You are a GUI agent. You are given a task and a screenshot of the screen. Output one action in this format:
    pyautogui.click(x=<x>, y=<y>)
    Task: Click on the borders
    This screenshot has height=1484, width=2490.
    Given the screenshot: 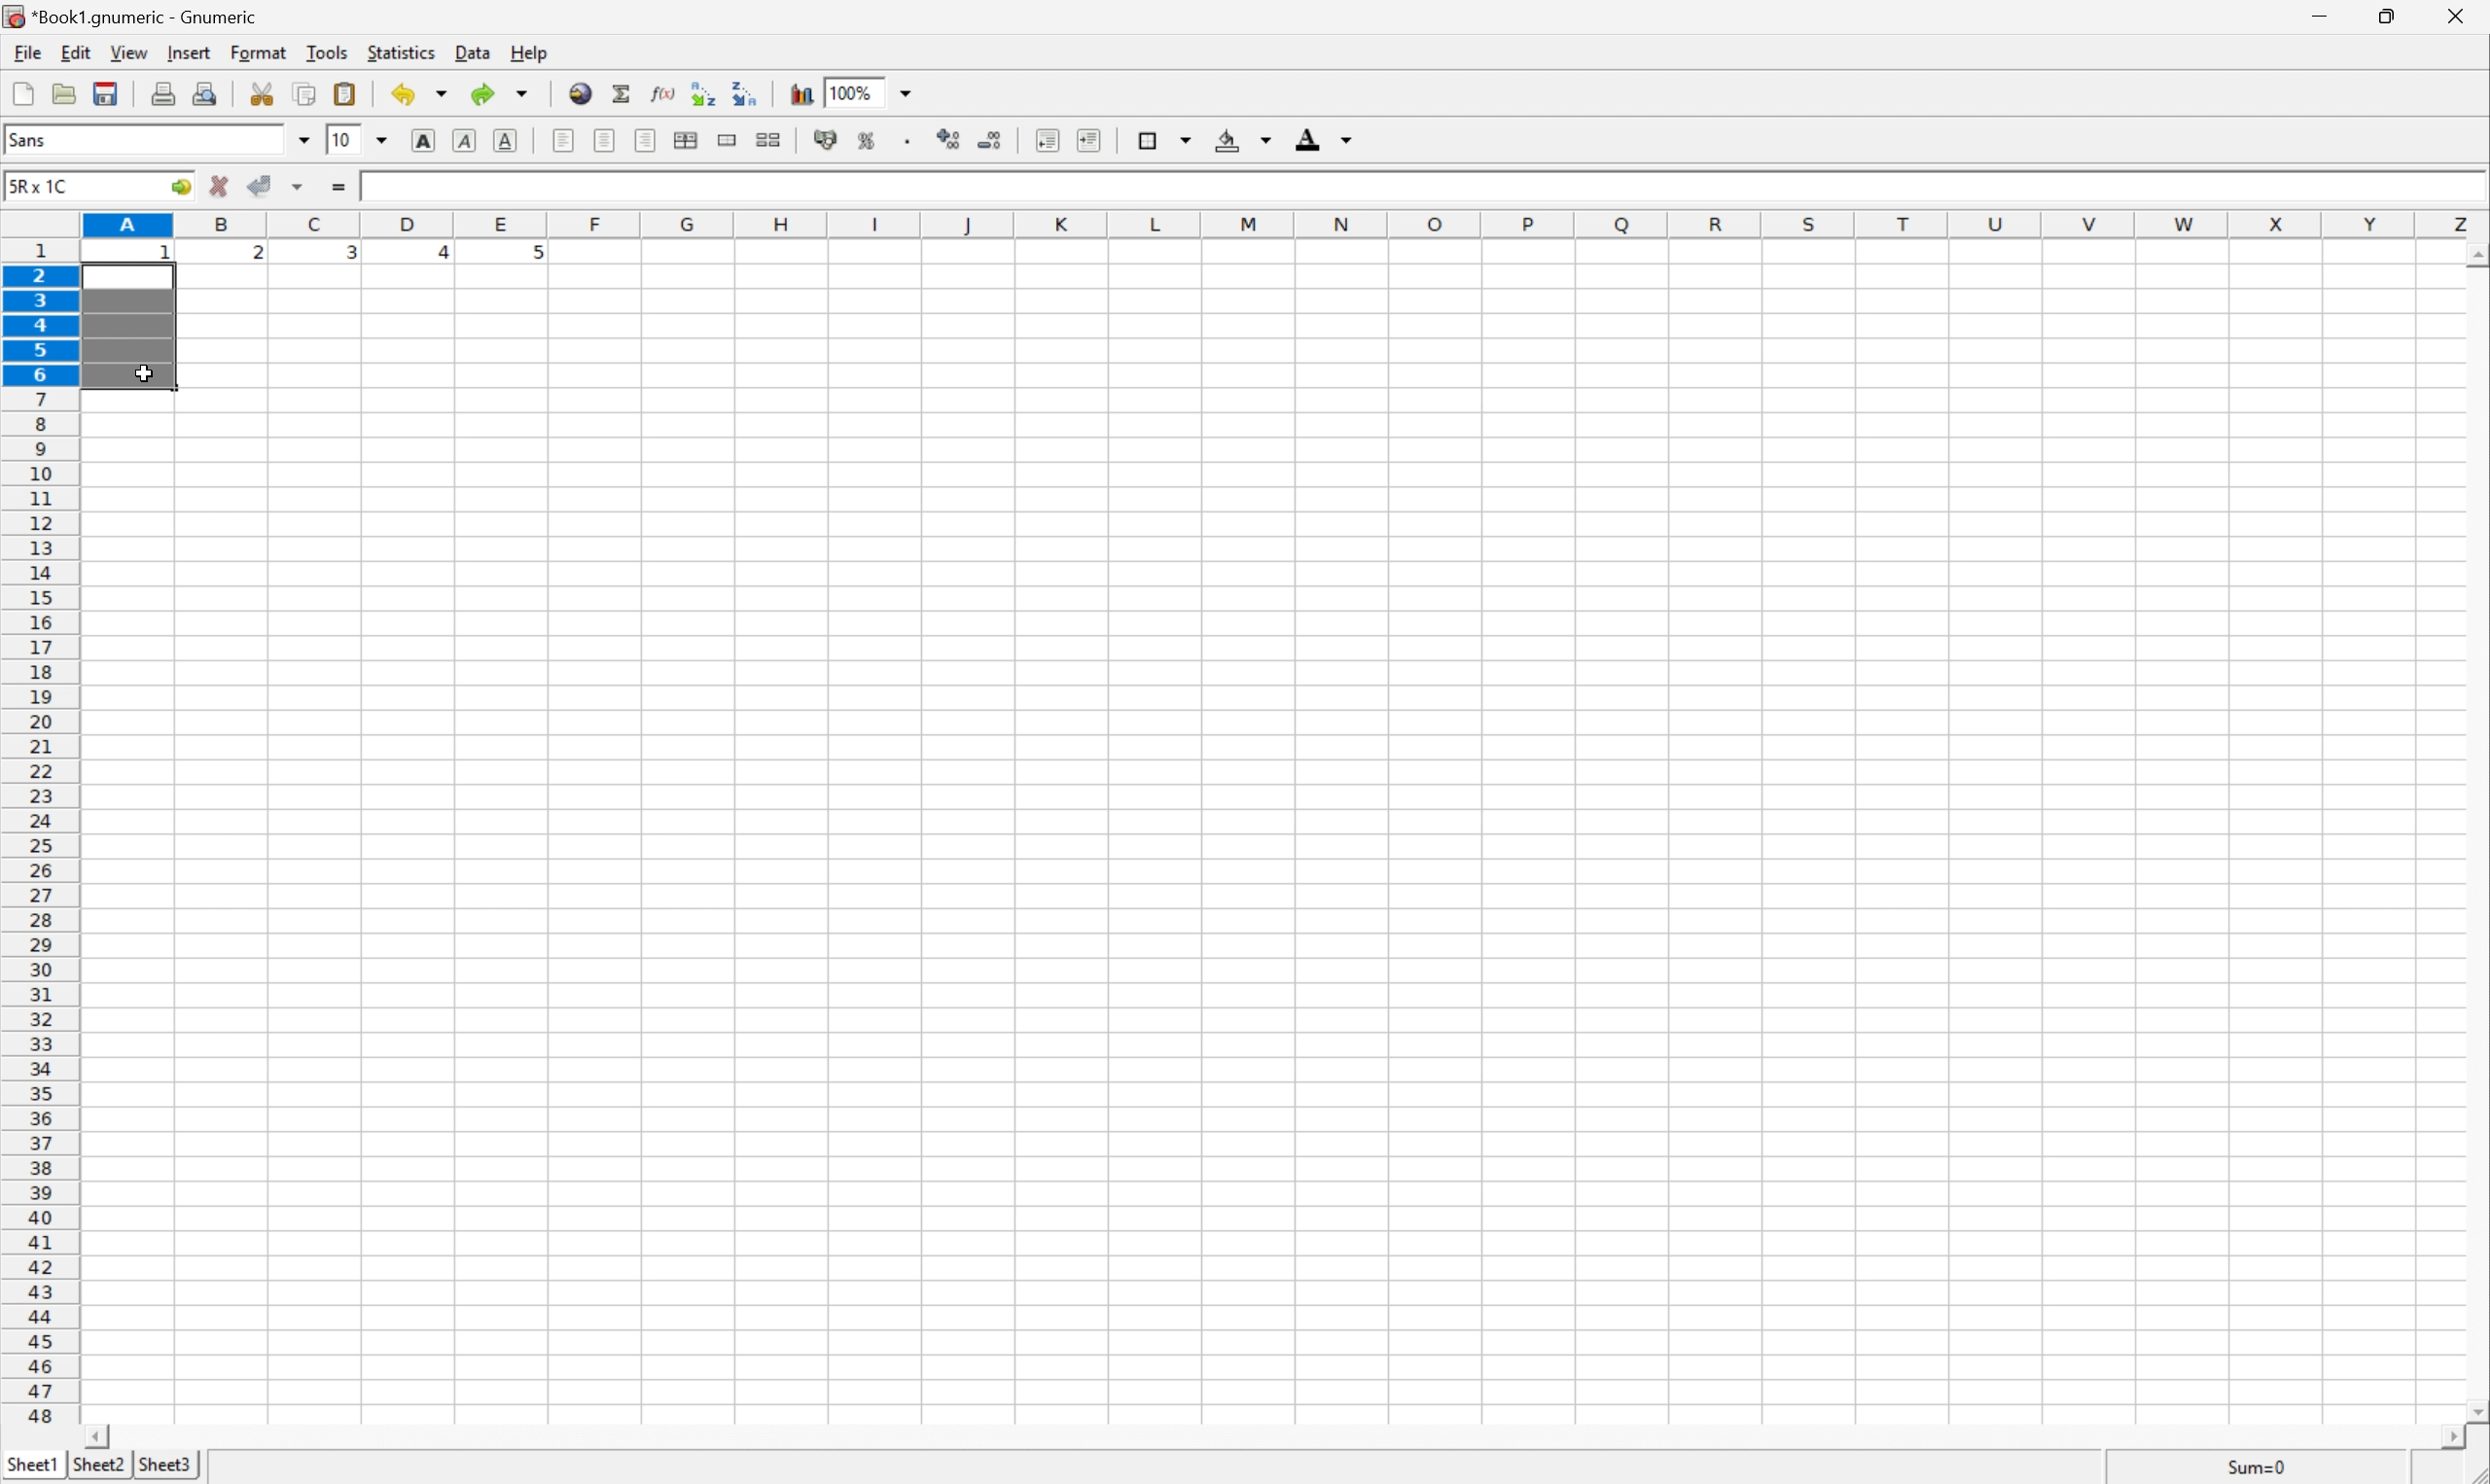 What is the action you would take?
    pyautogui.click(x=1166, y=137)
    